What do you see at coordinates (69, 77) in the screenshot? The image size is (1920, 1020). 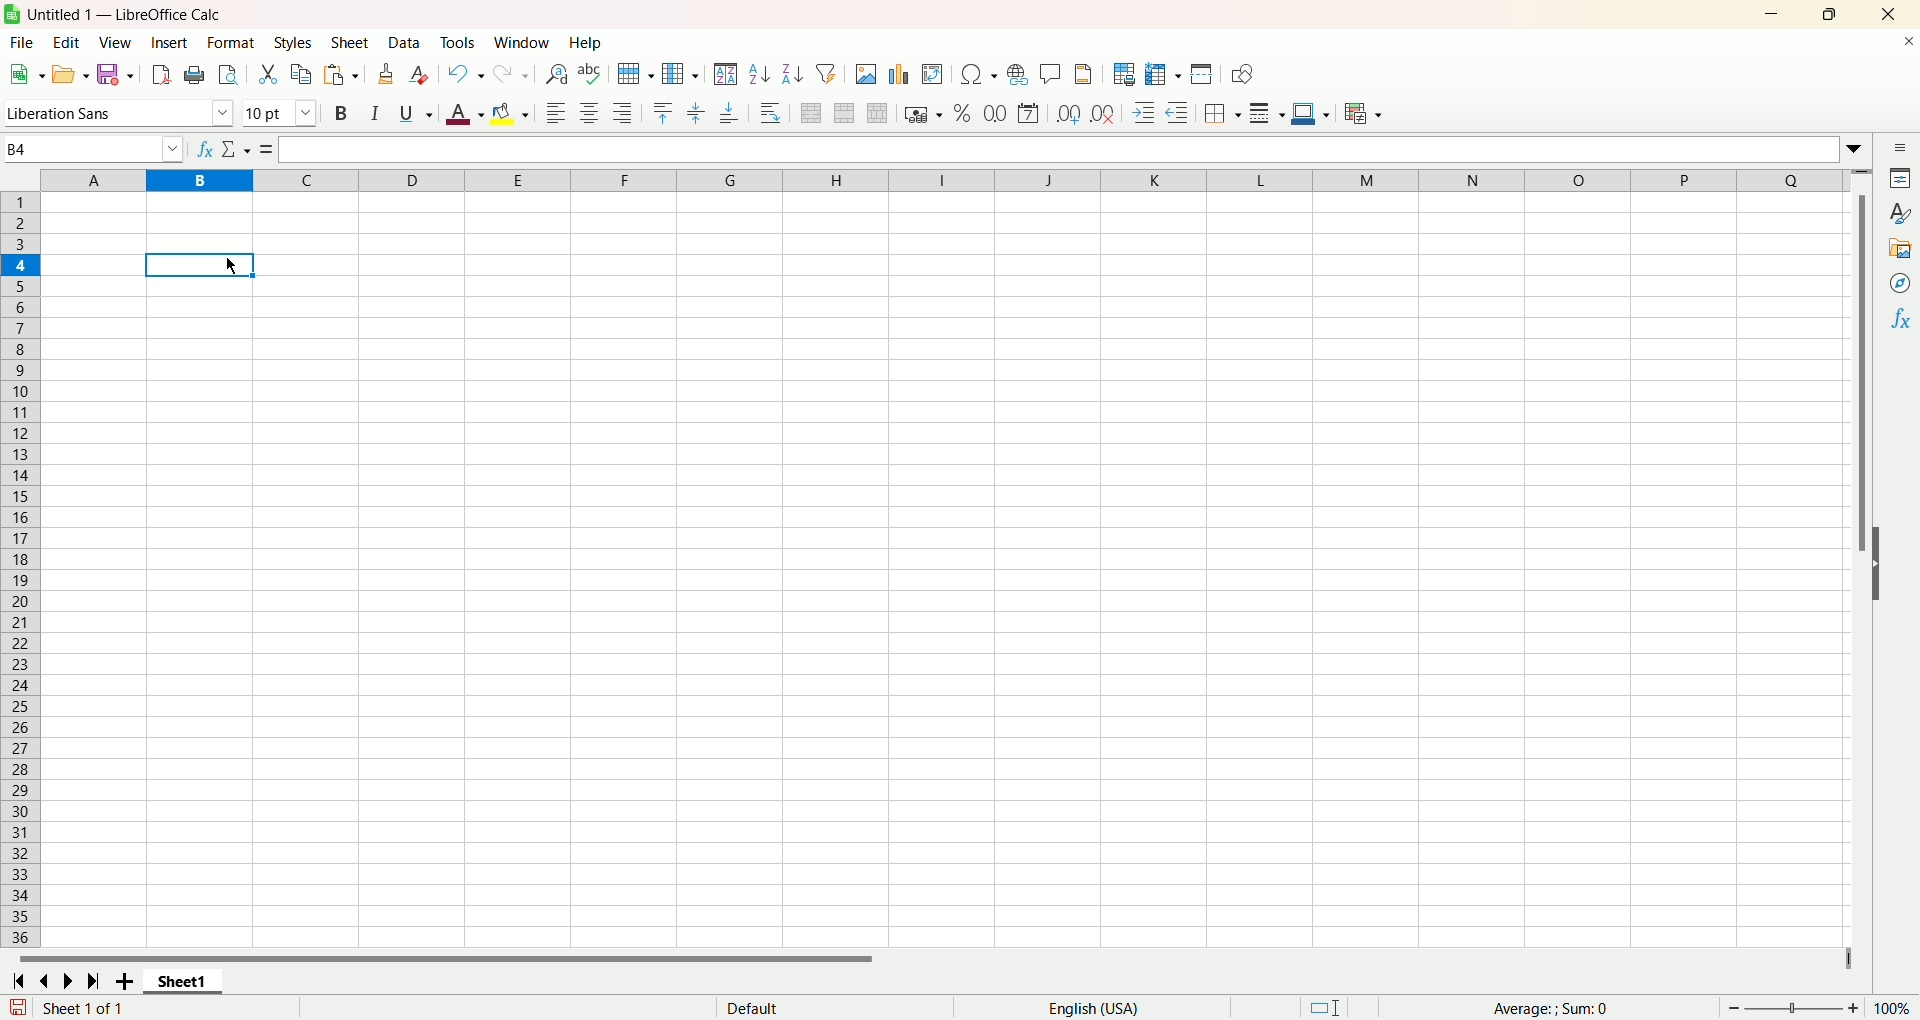 I see `Open` at bounding box center [69, 77].